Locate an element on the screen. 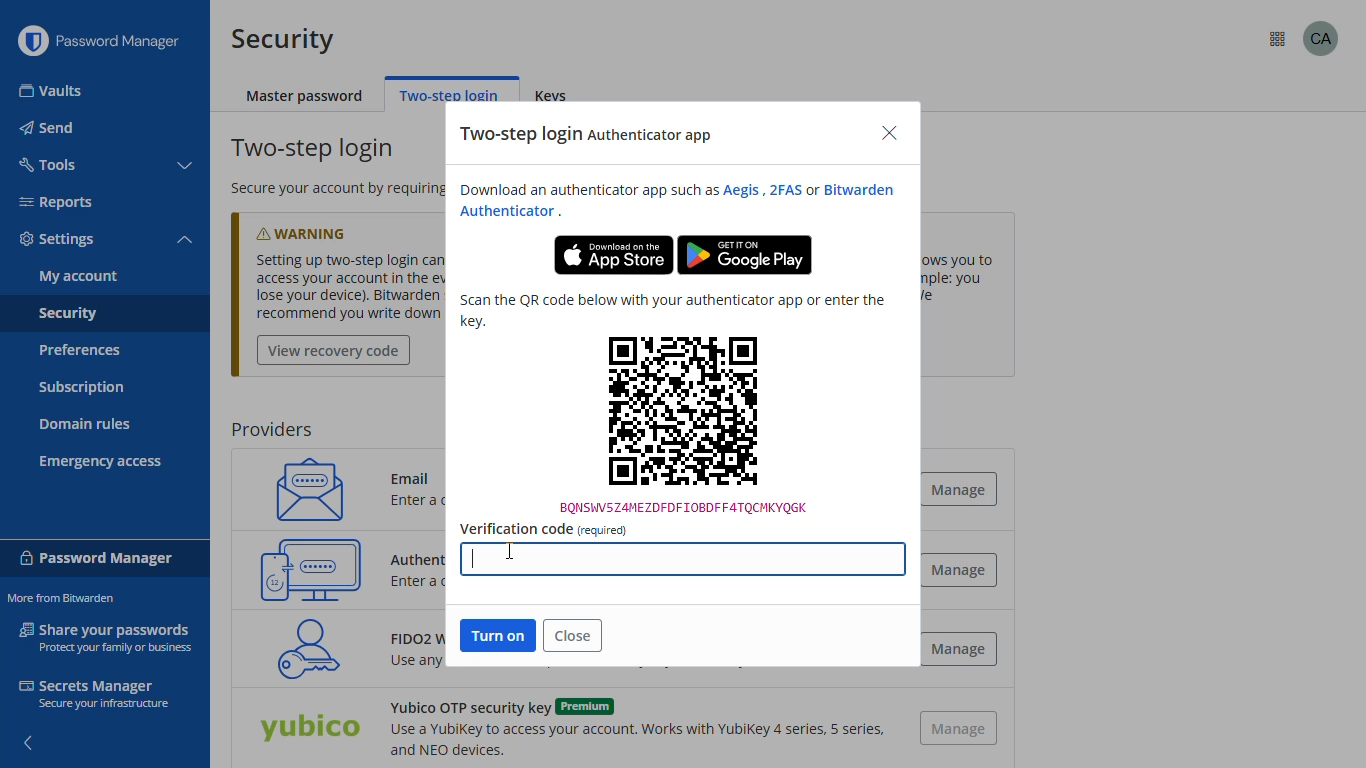 This screenshot has height=768, width=1366. Aegis , 2FAS is located at coordinates (761, 190).